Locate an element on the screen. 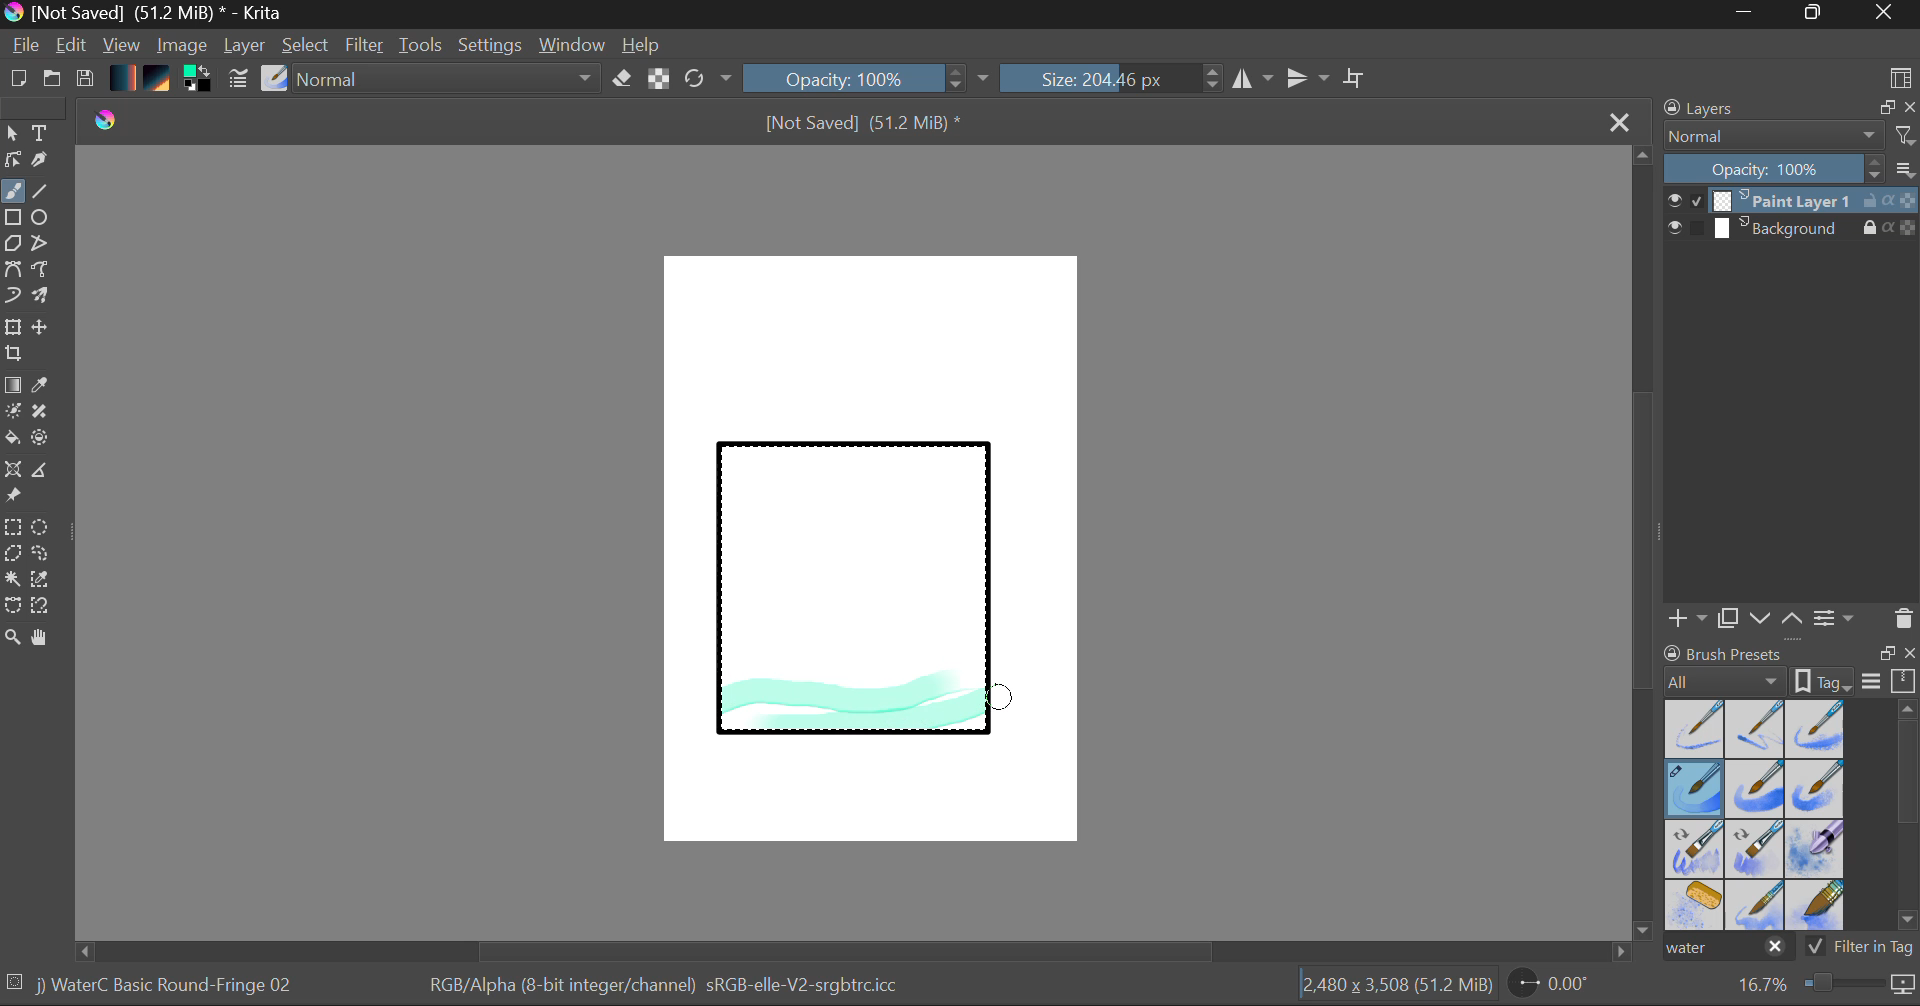  Blending Tool is located at coordinates (449, 80).